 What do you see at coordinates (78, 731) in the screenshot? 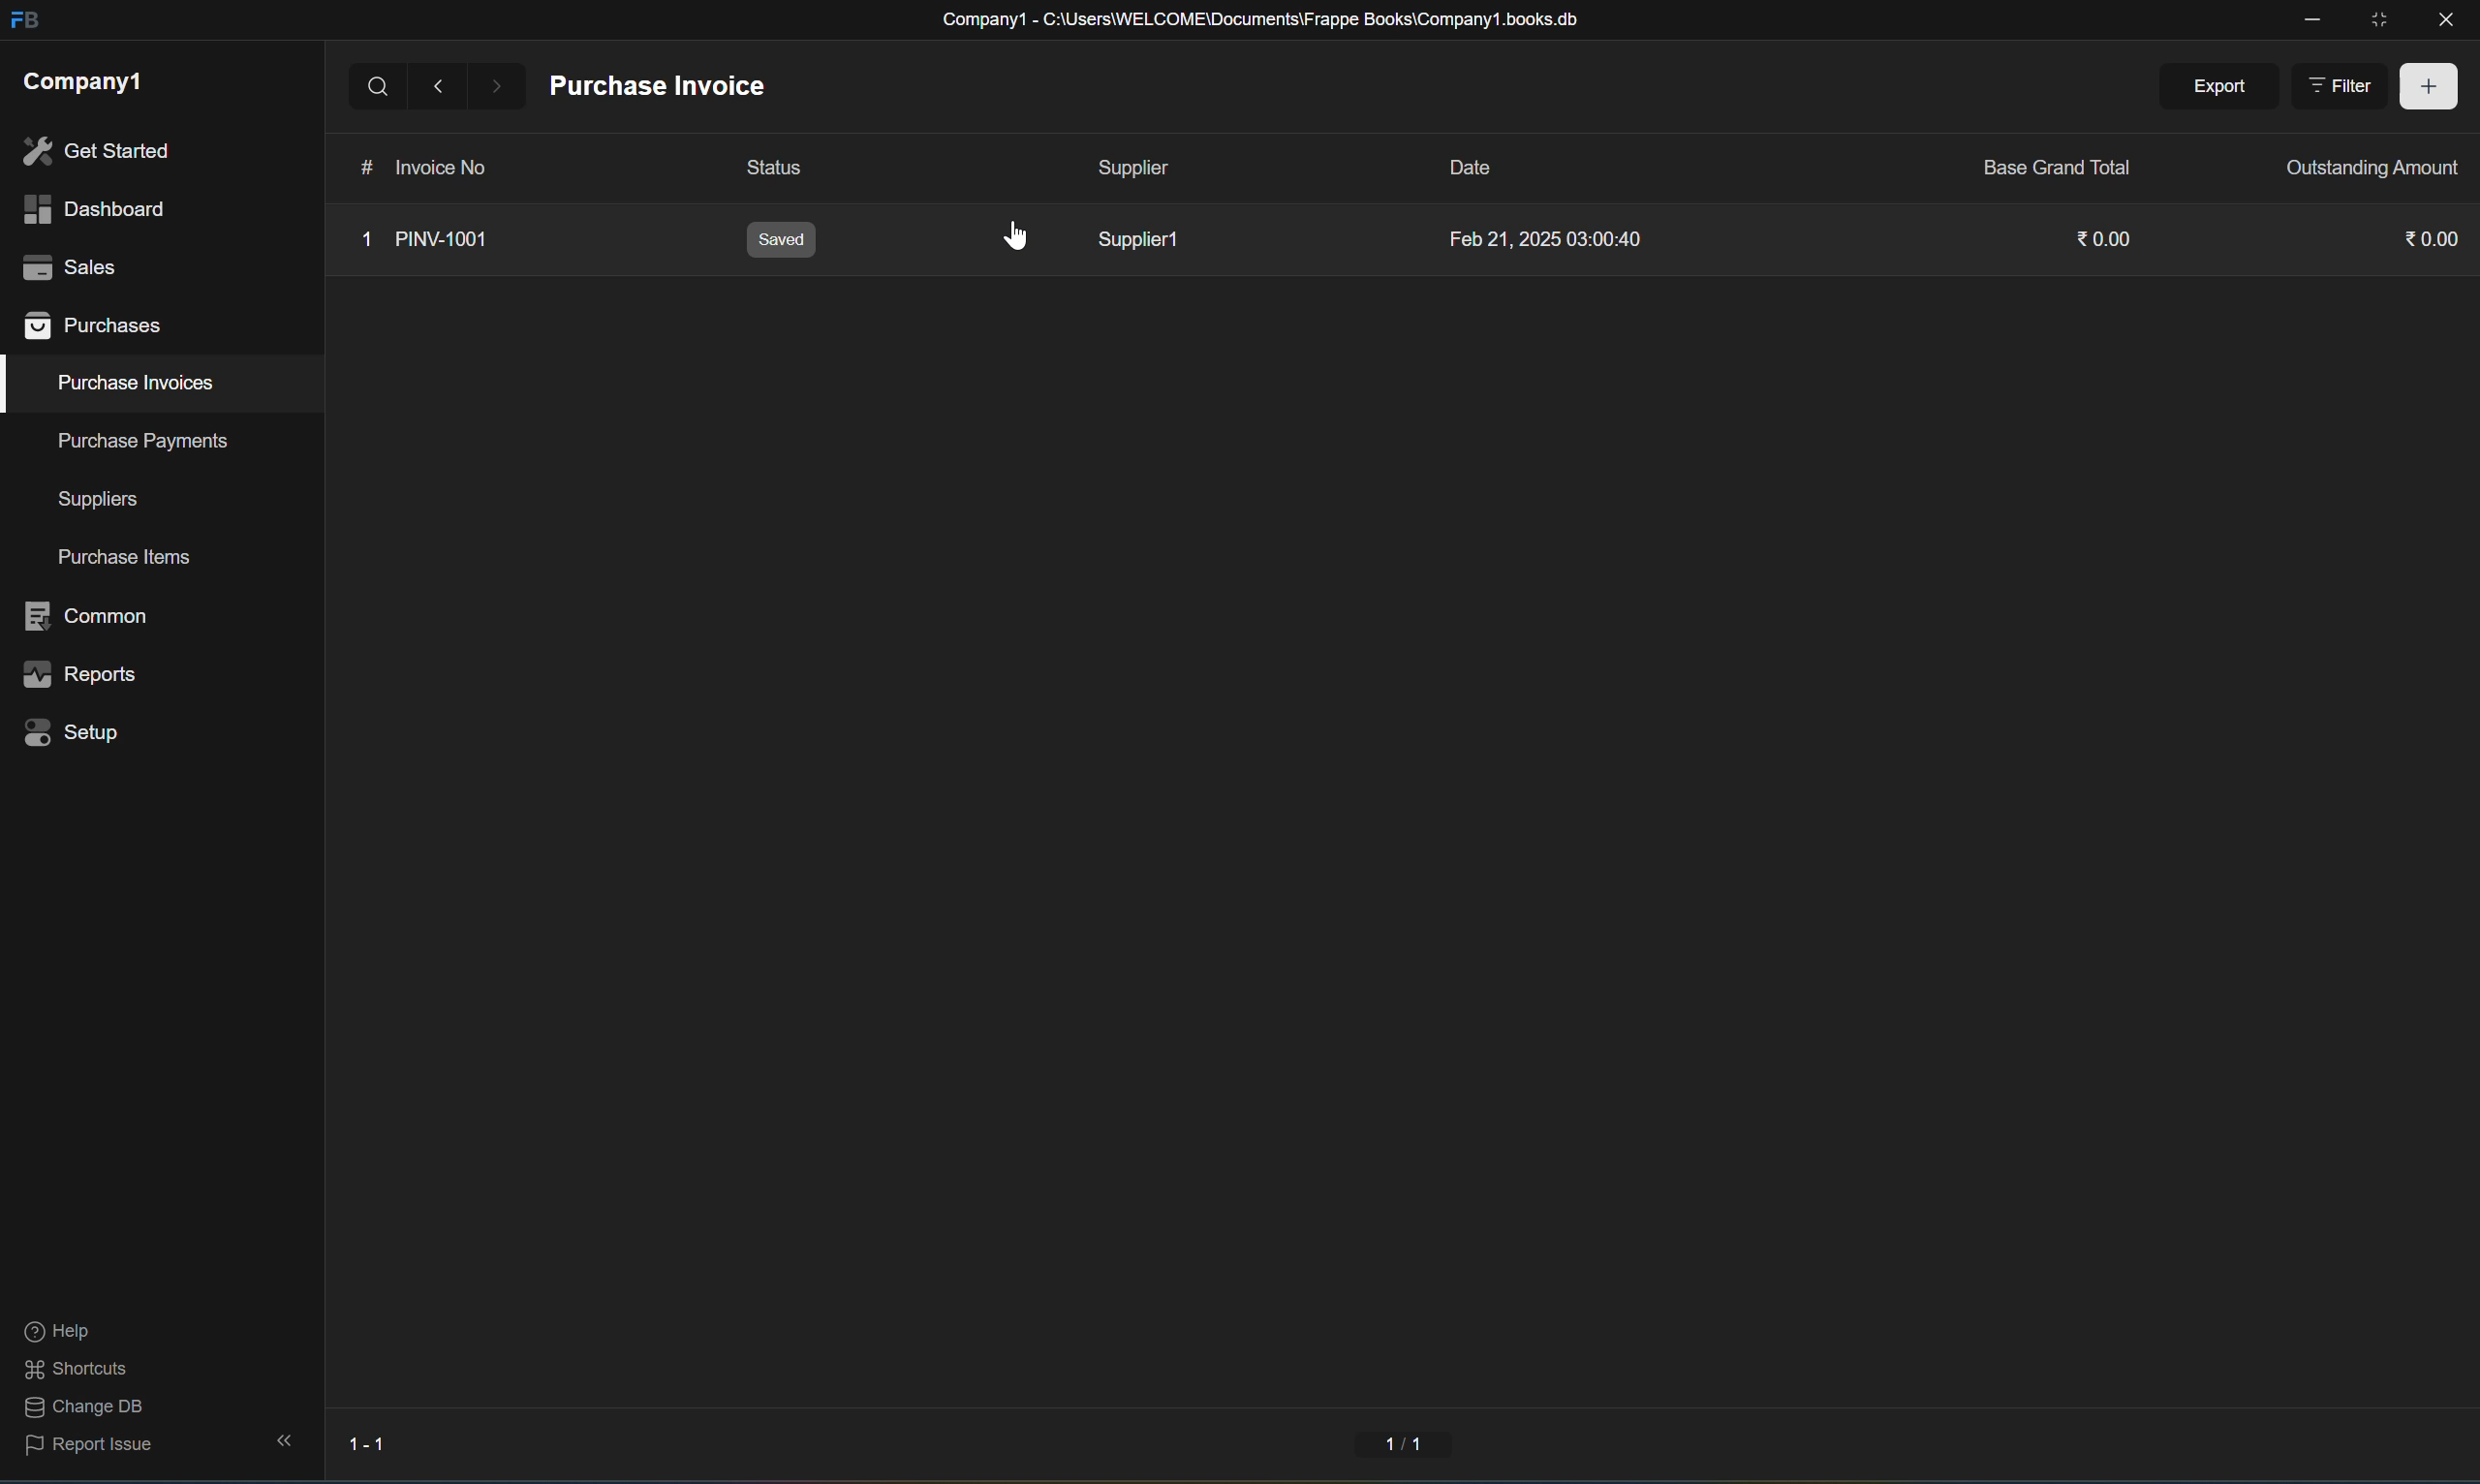
I see `setup` at bounding box center [78, 731].